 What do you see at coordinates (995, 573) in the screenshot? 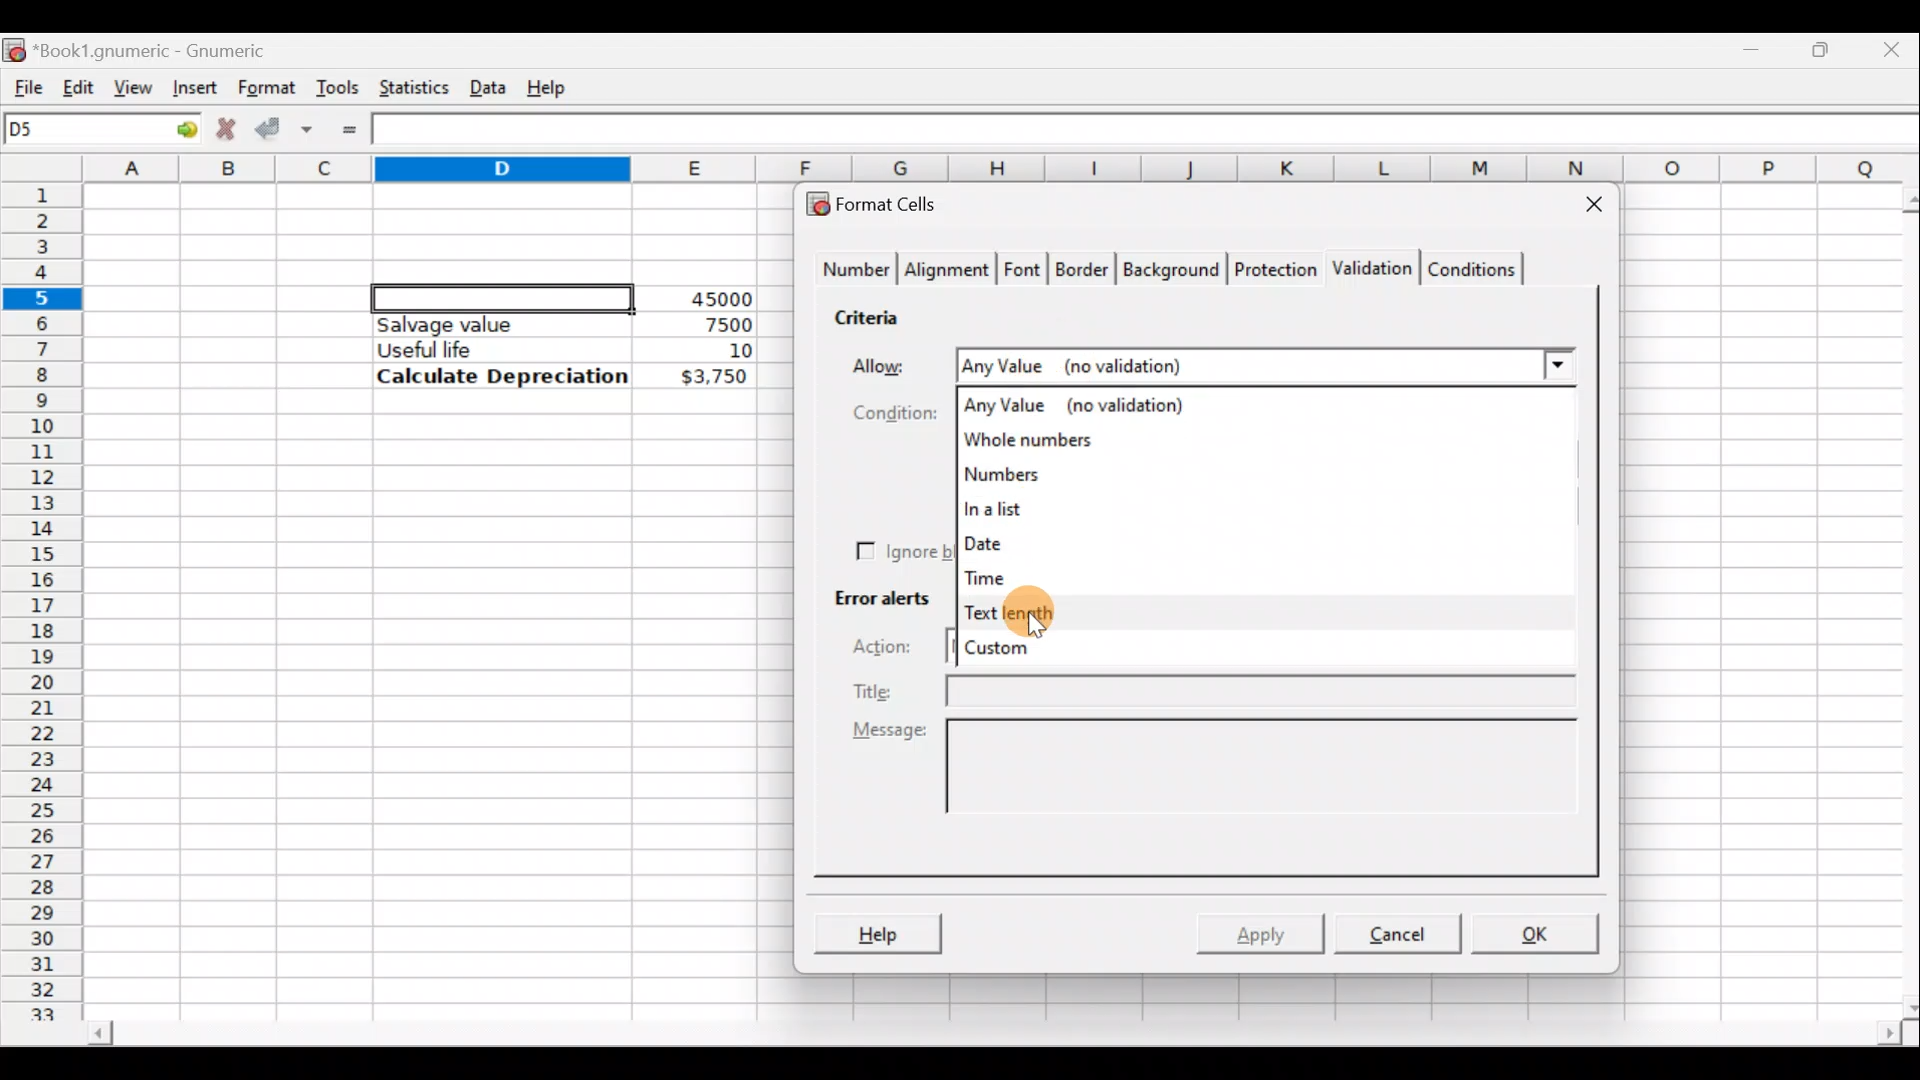
I see `Time` at bounding box center [995, 573].